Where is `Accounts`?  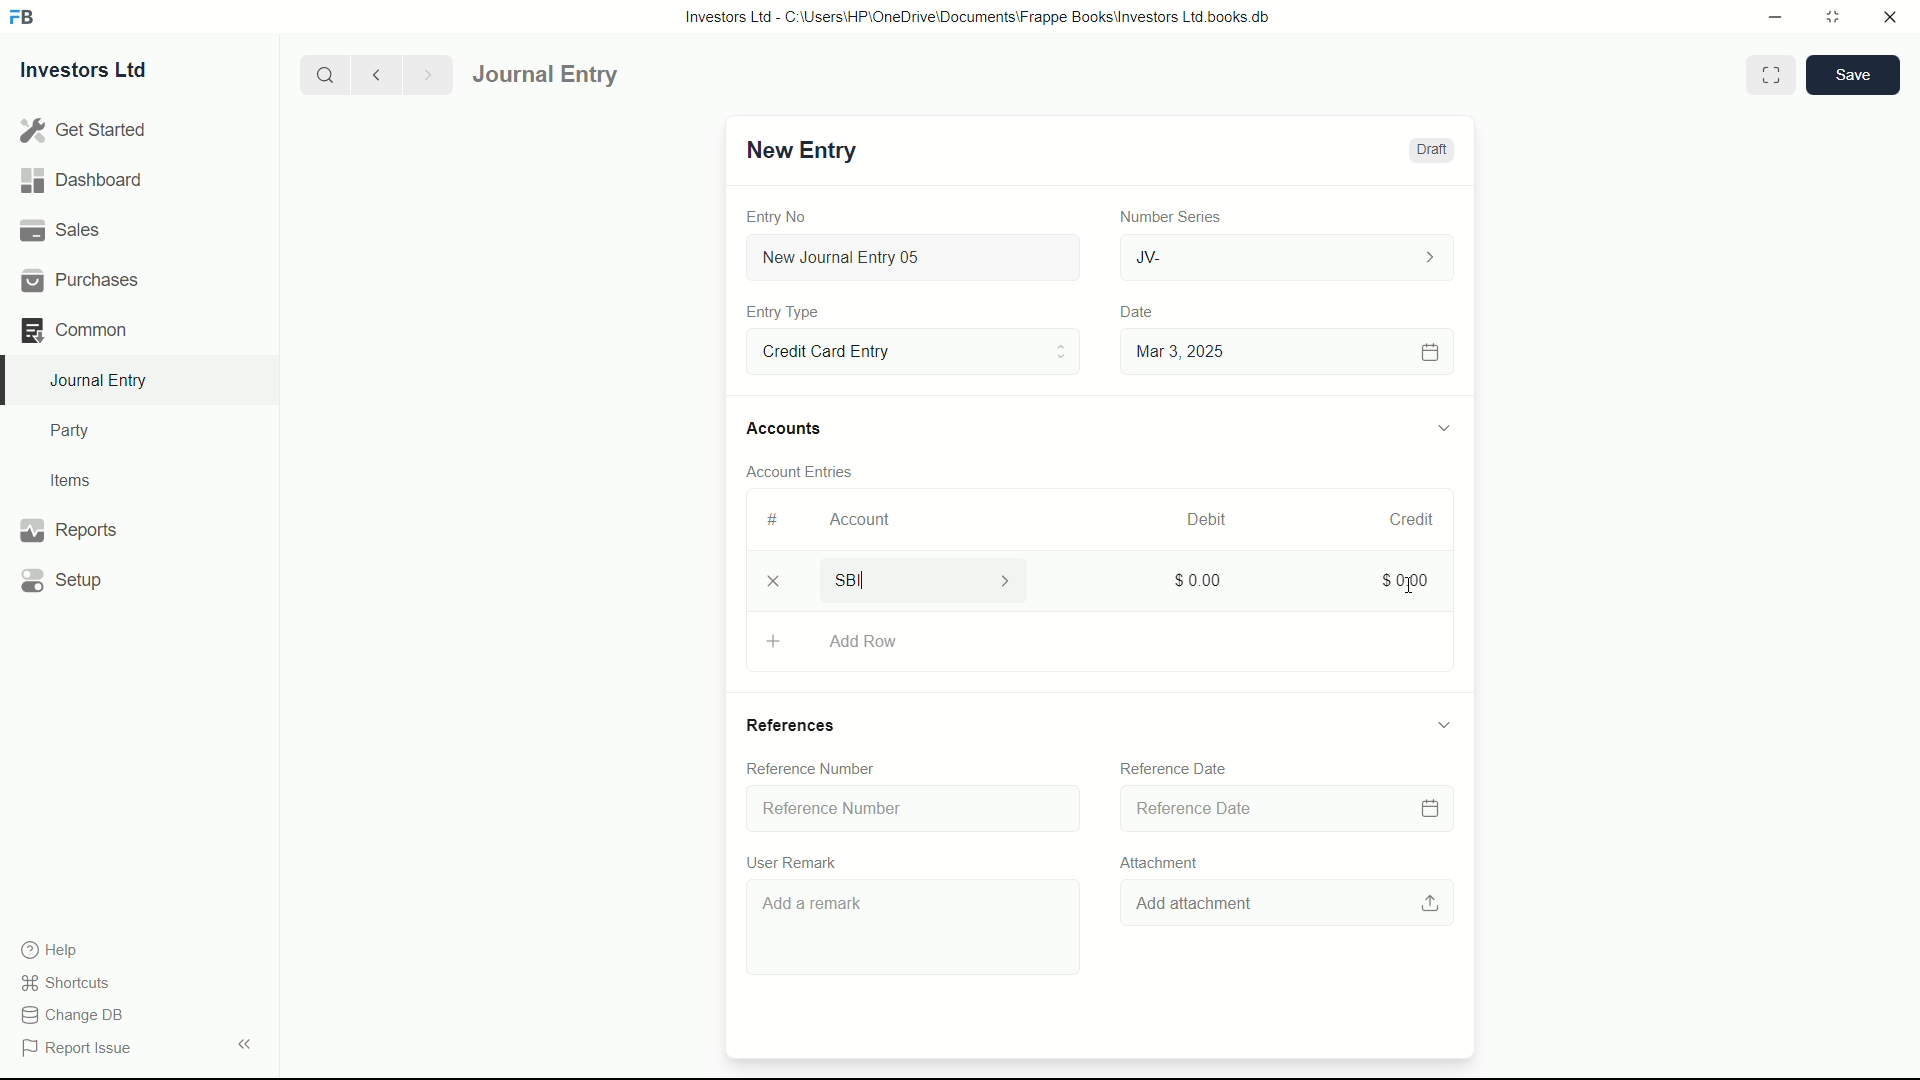 Accounts is located at coordinates (788, 429).